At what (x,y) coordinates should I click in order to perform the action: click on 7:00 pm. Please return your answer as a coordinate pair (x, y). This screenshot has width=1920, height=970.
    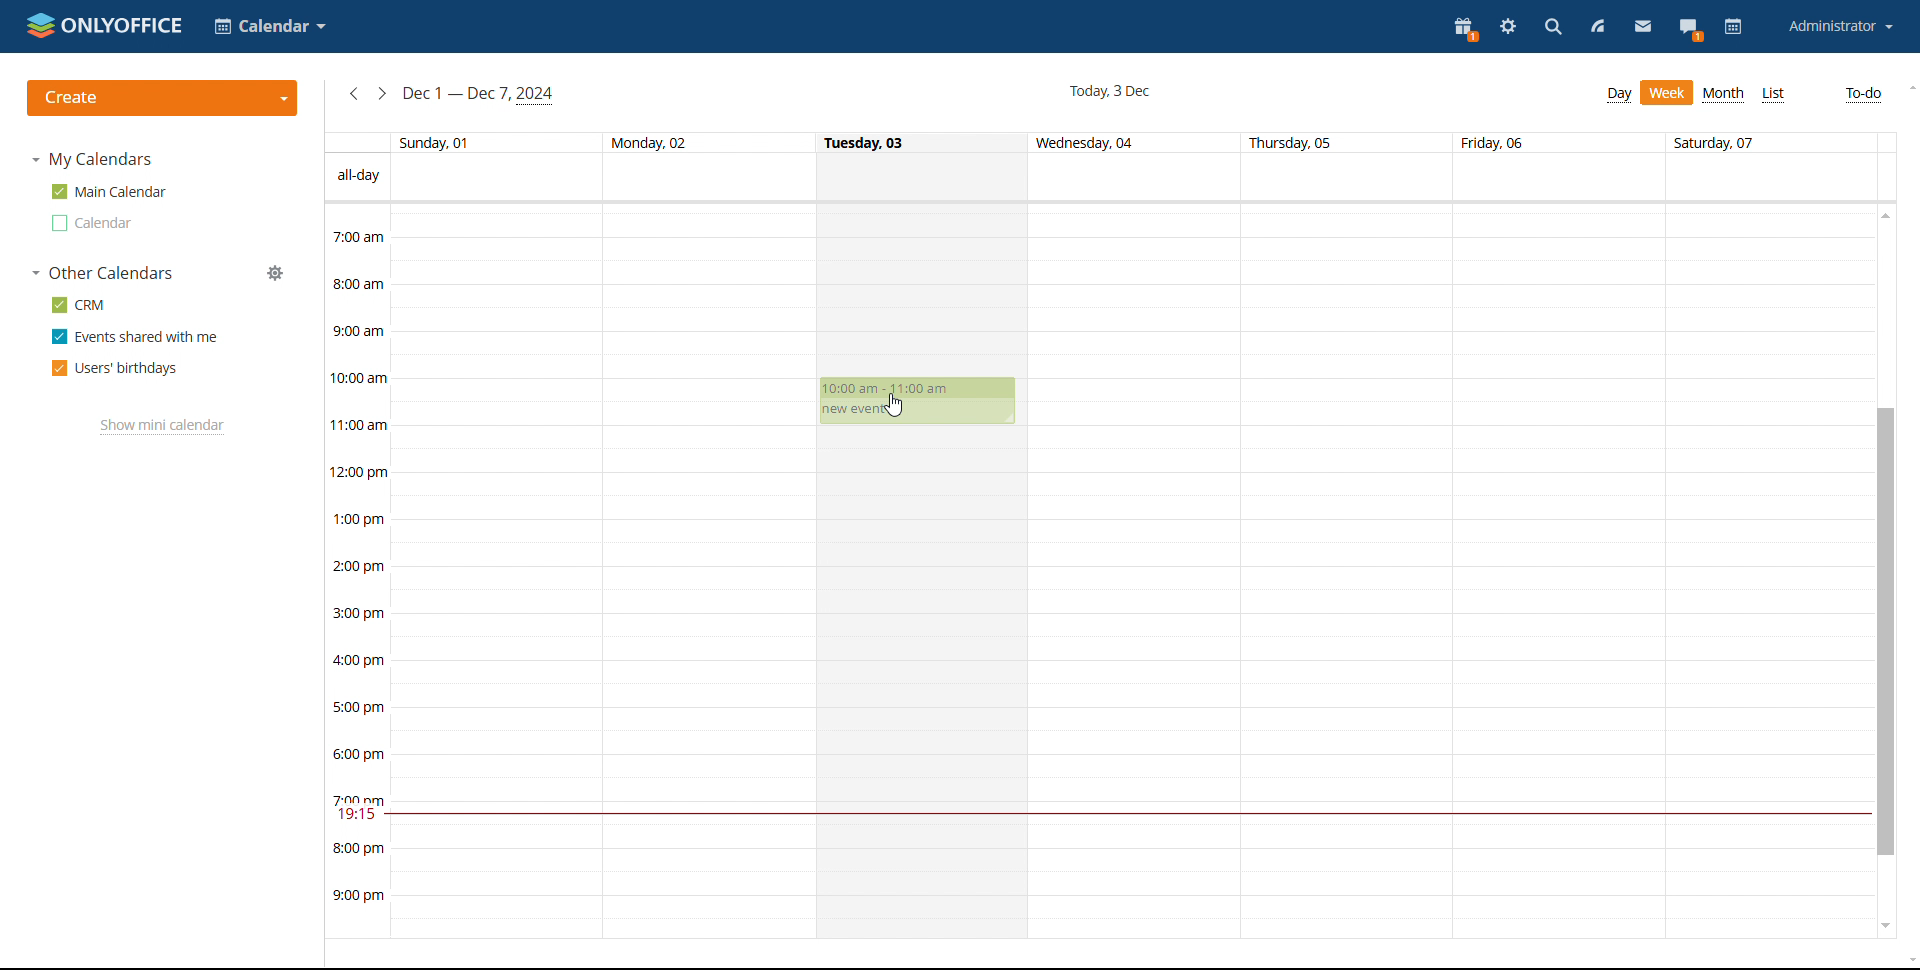
    Looking at the image, I should click on (359, 798).